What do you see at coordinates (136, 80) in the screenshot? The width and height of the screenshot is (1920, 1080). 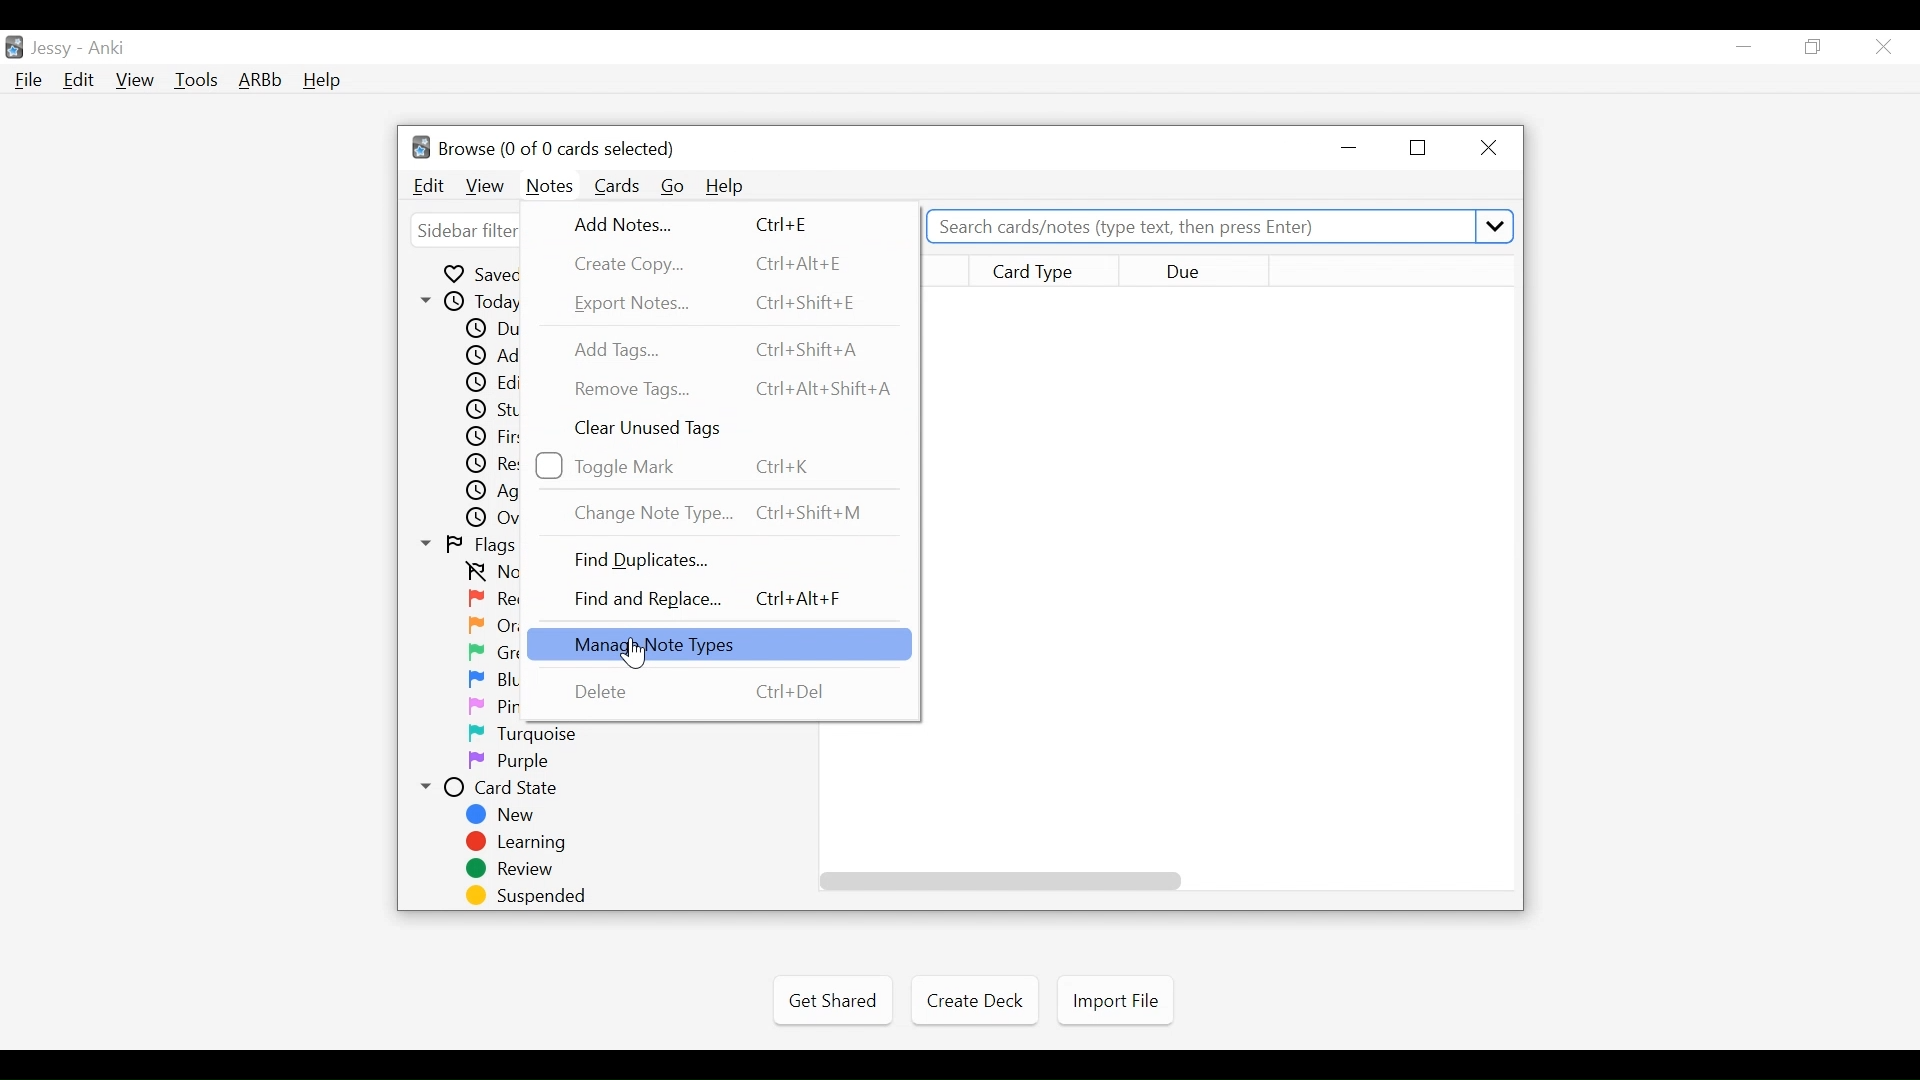 I see `View` at bounding box center [136, 80].